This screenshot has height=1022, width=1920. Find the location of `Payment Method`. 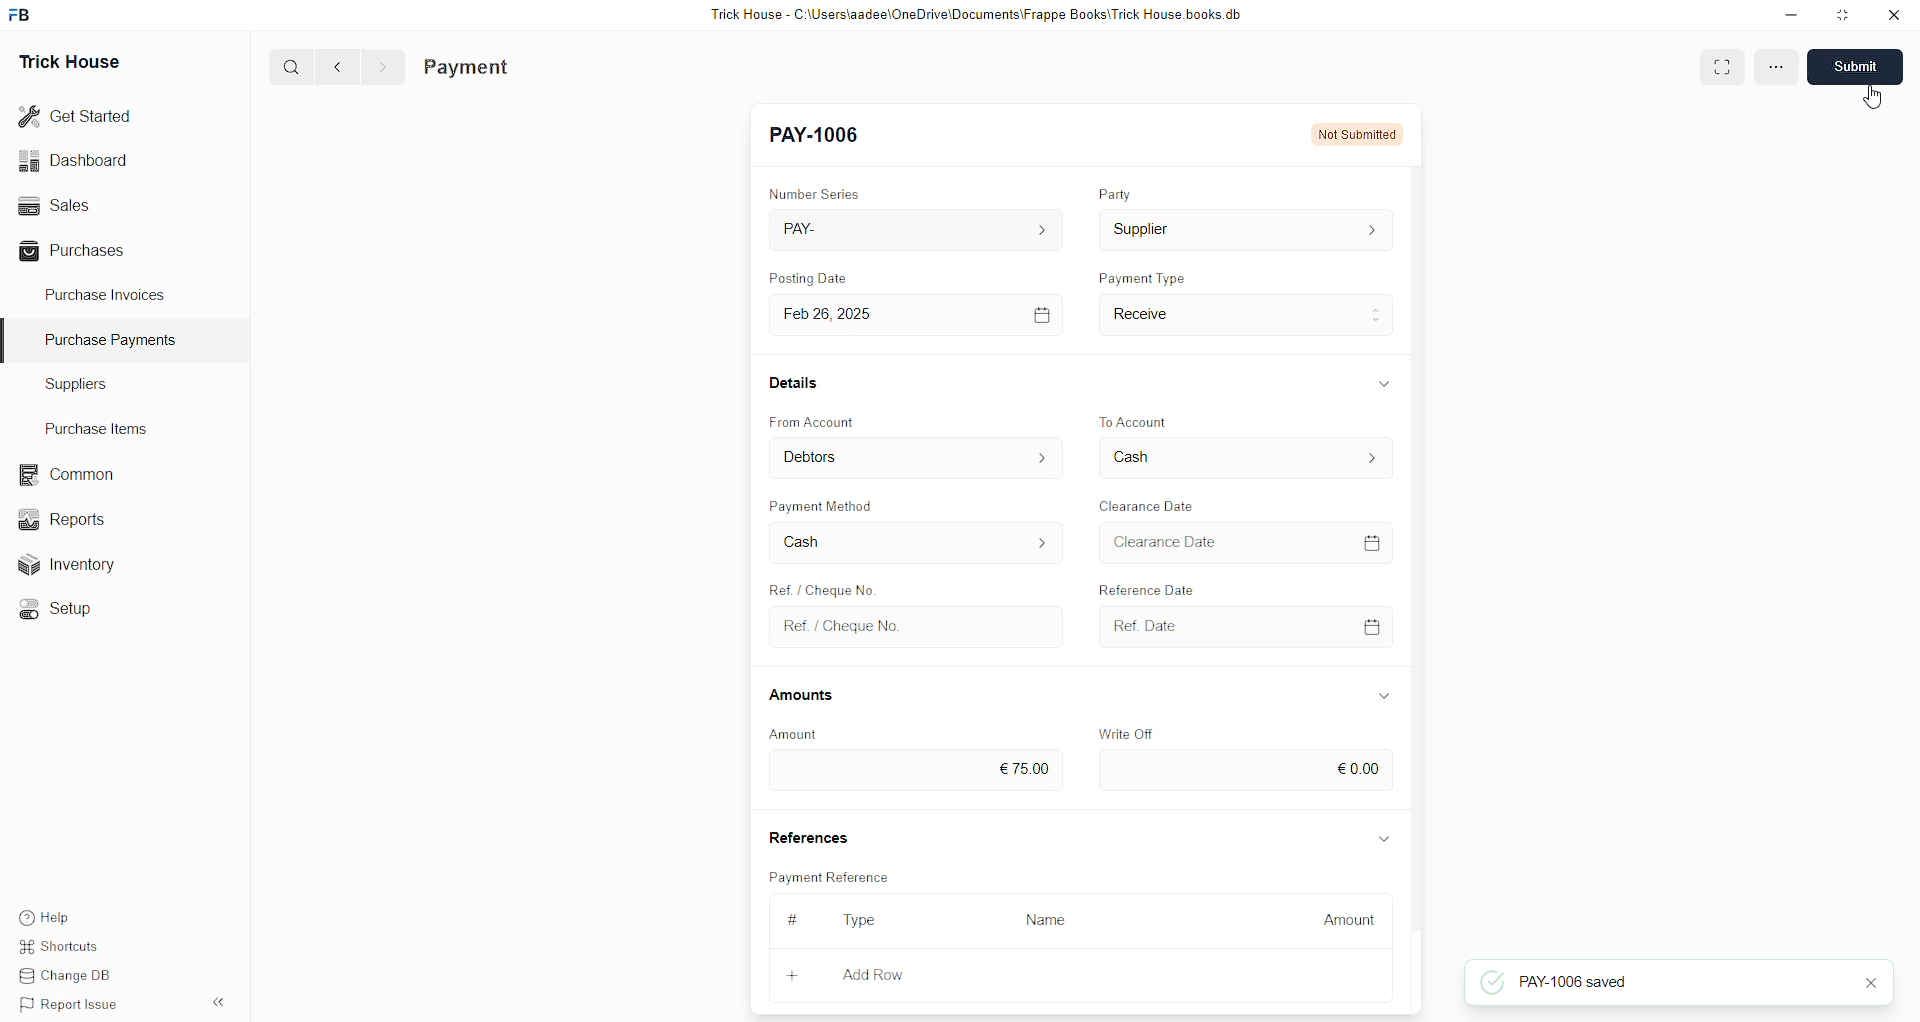

Payment Method is located at coordinates (823, 505).